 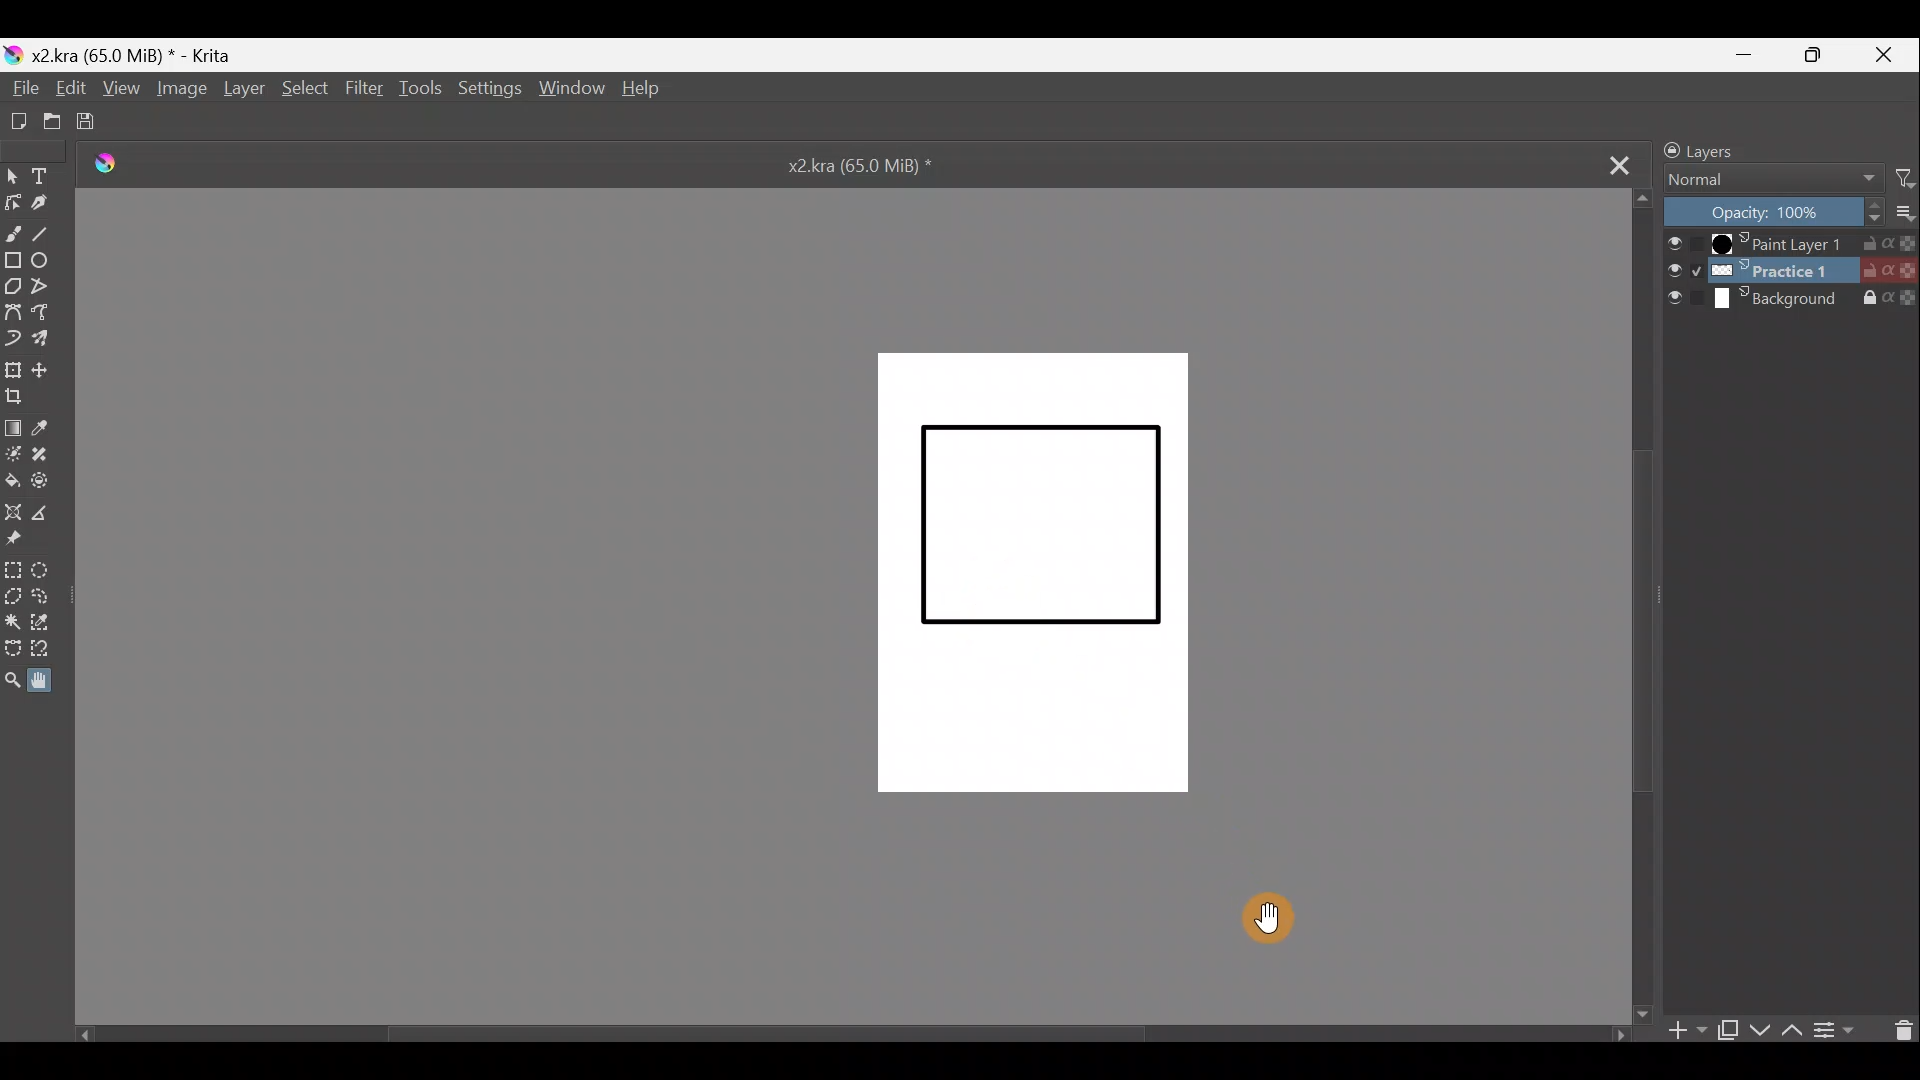 What do you see at coordinates (1901, 214) in the screenshot?
I see `More` at bounding box center [1901, 214].